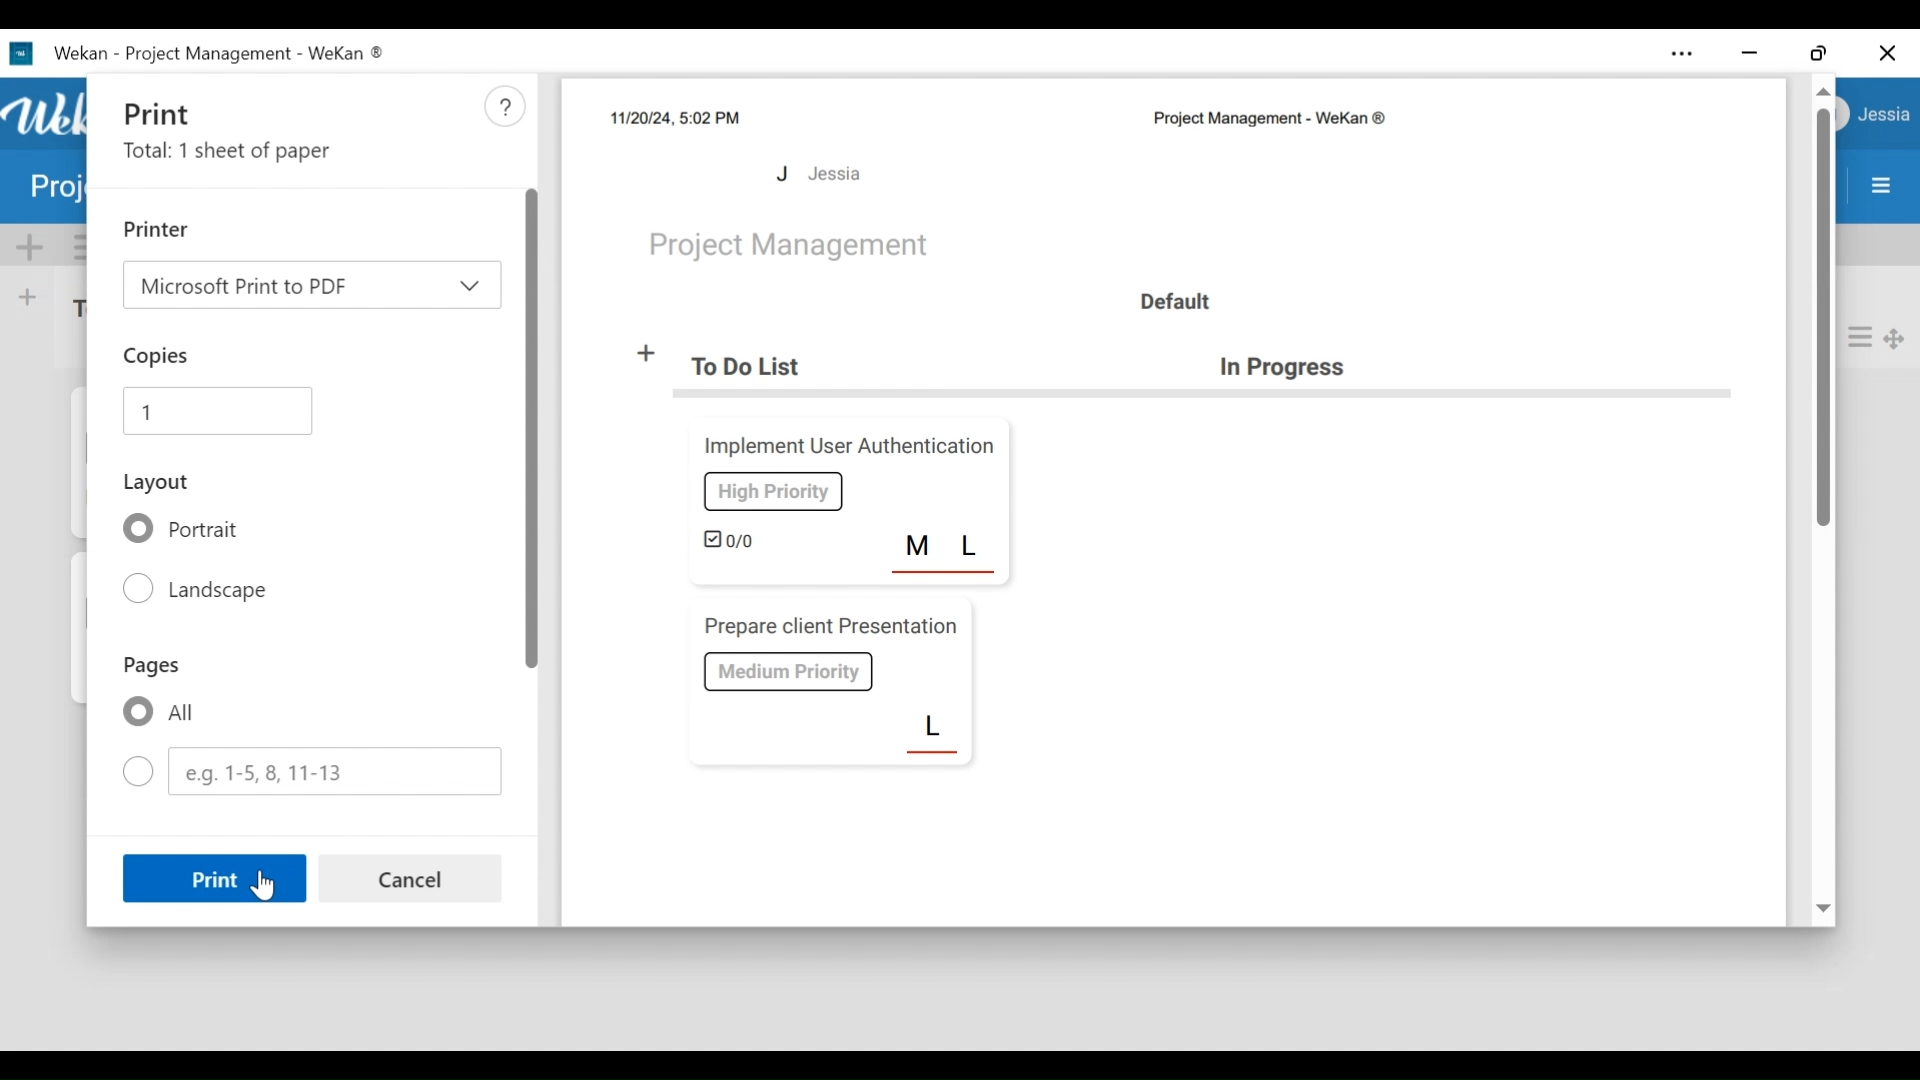  Describe the element at coordinates (675, 117) in the screenshot. I see `Date` at that location.